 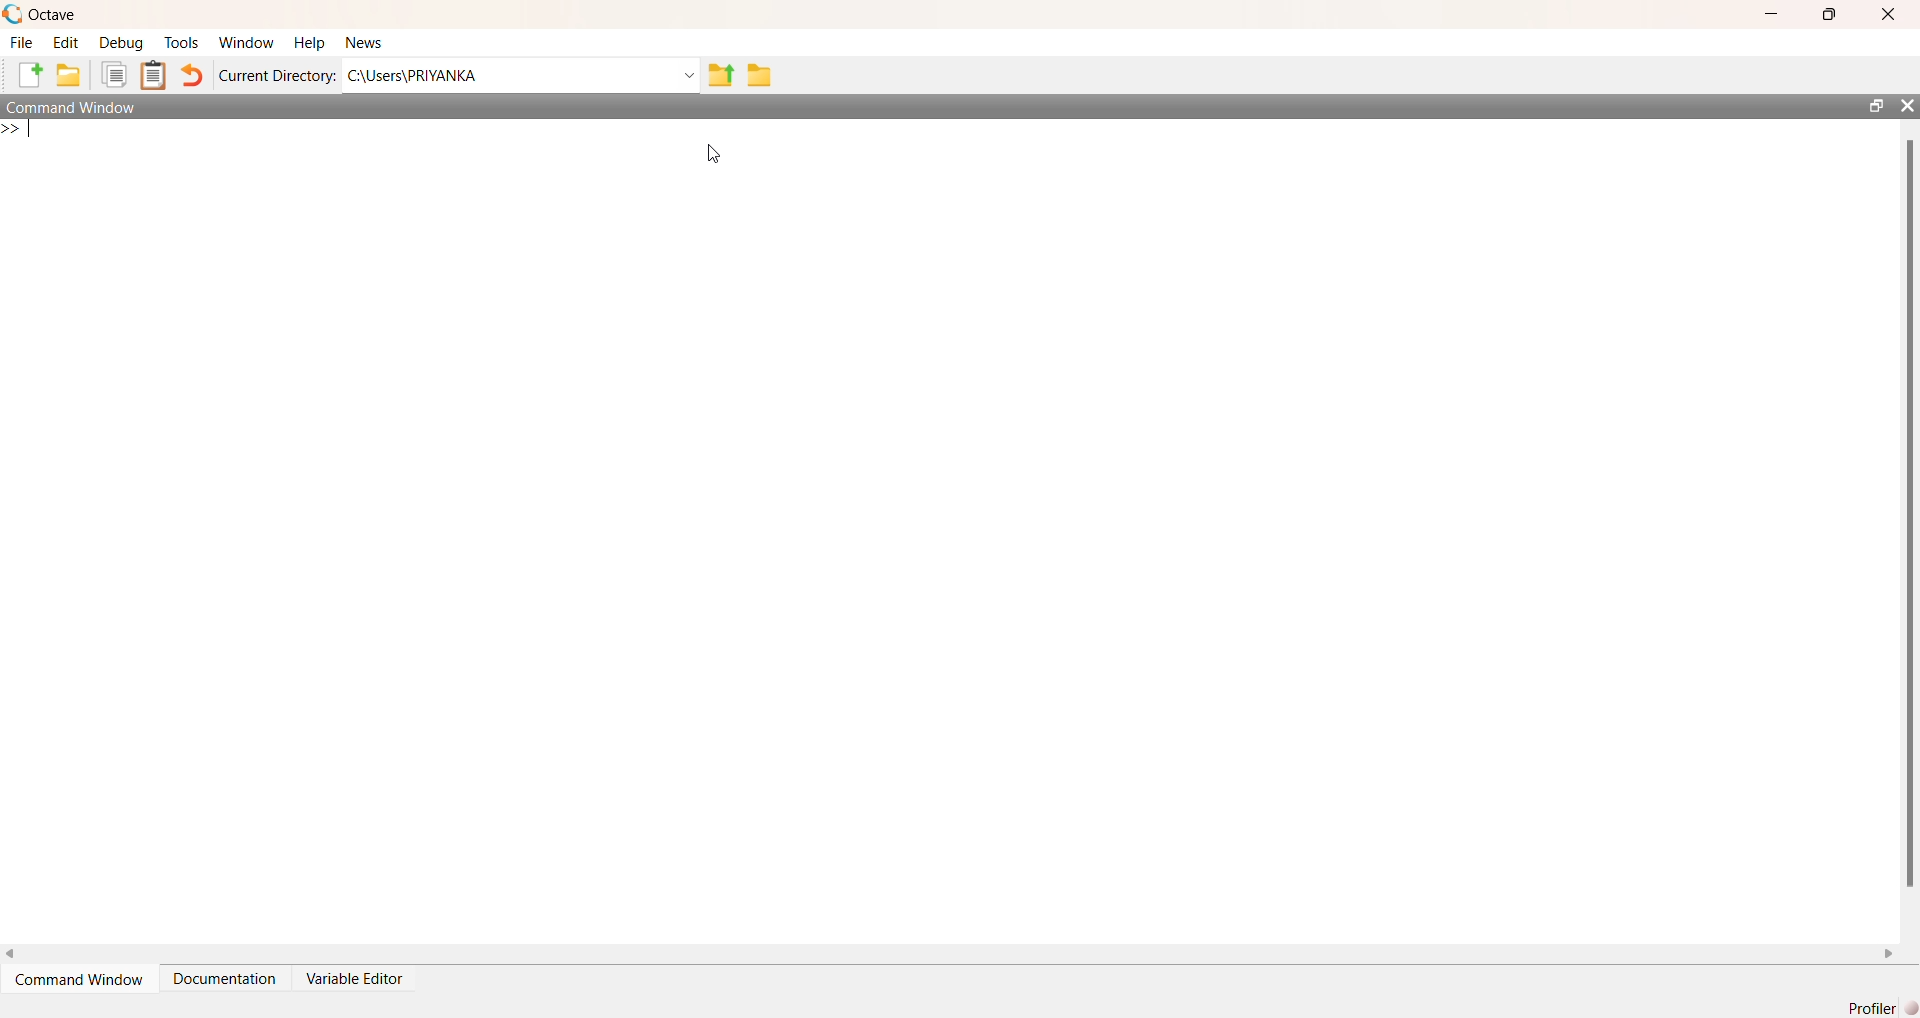 What do you see at coordinates (12, 950) in the screenshot?
I see `move left` at bounding box center [12, 950].